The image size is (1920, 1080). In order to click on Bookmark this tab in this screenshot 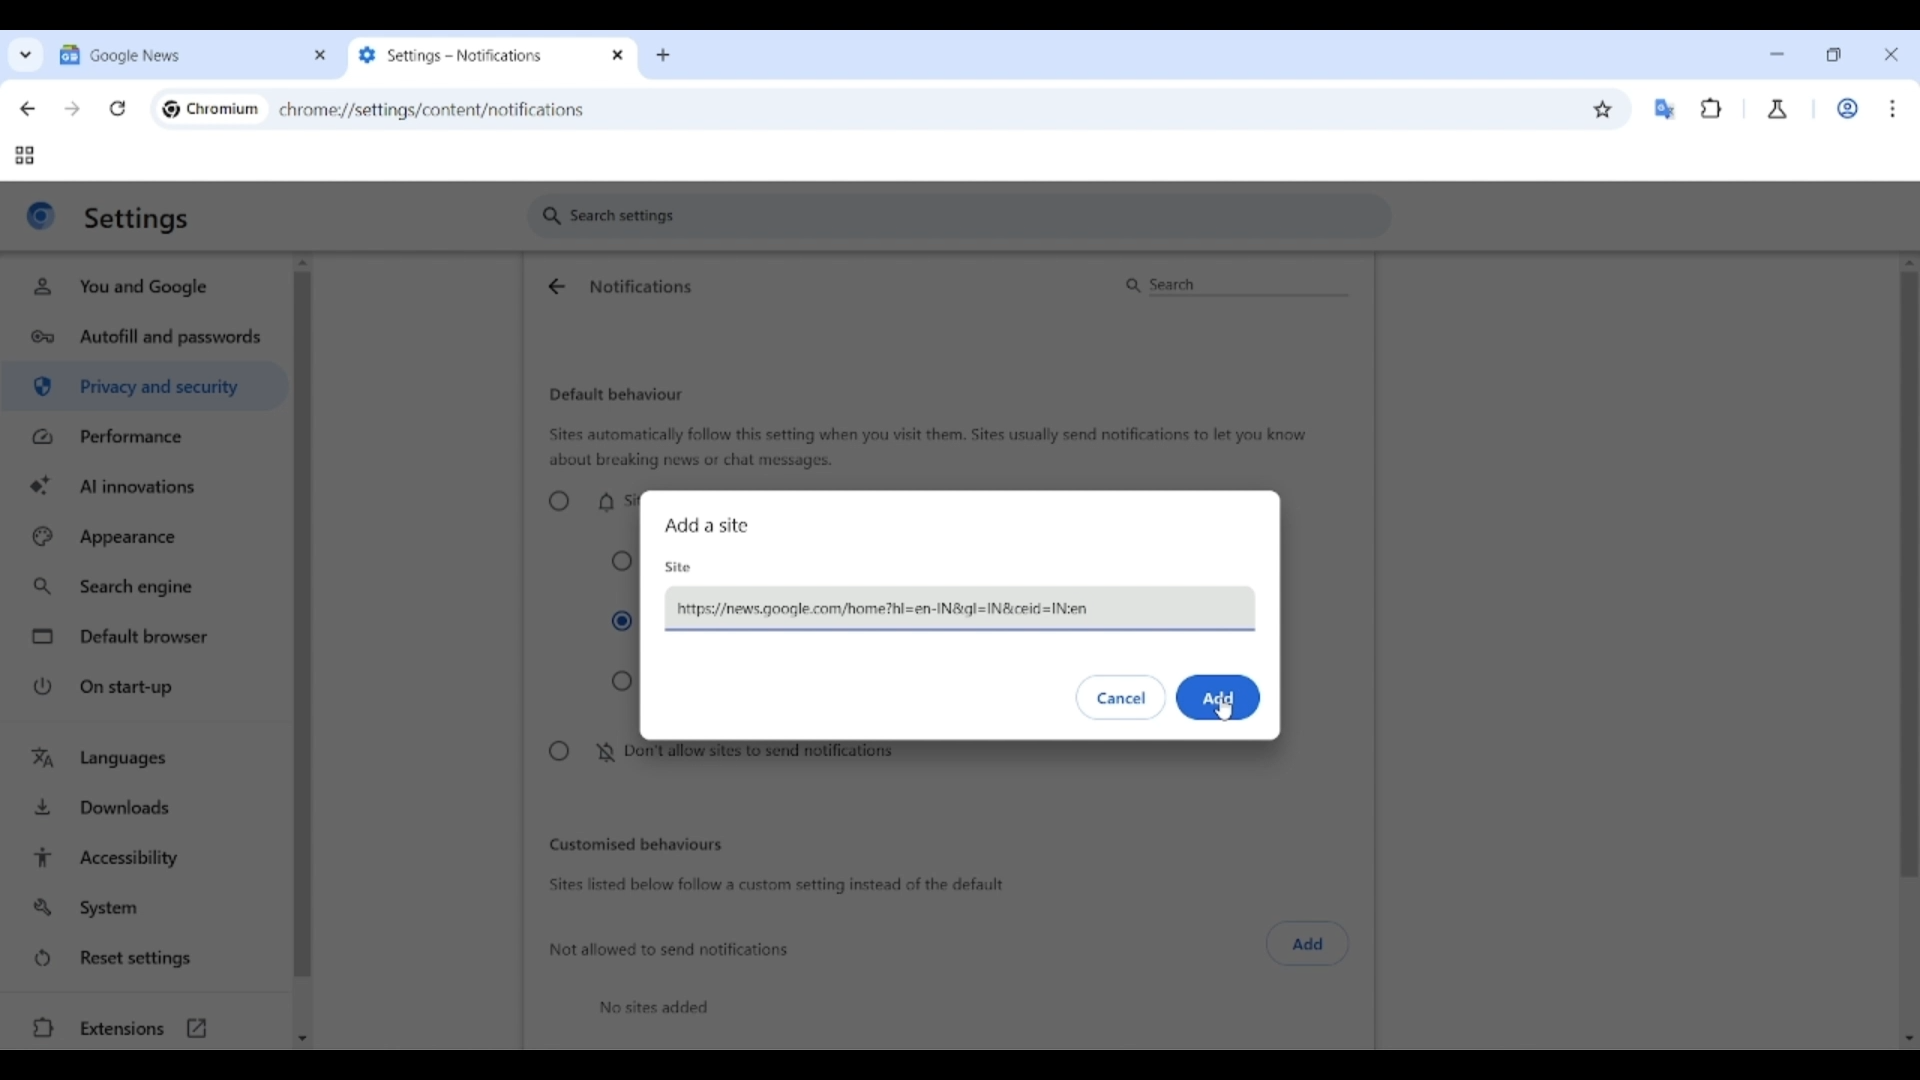, I will do `click(1603, 110)`.